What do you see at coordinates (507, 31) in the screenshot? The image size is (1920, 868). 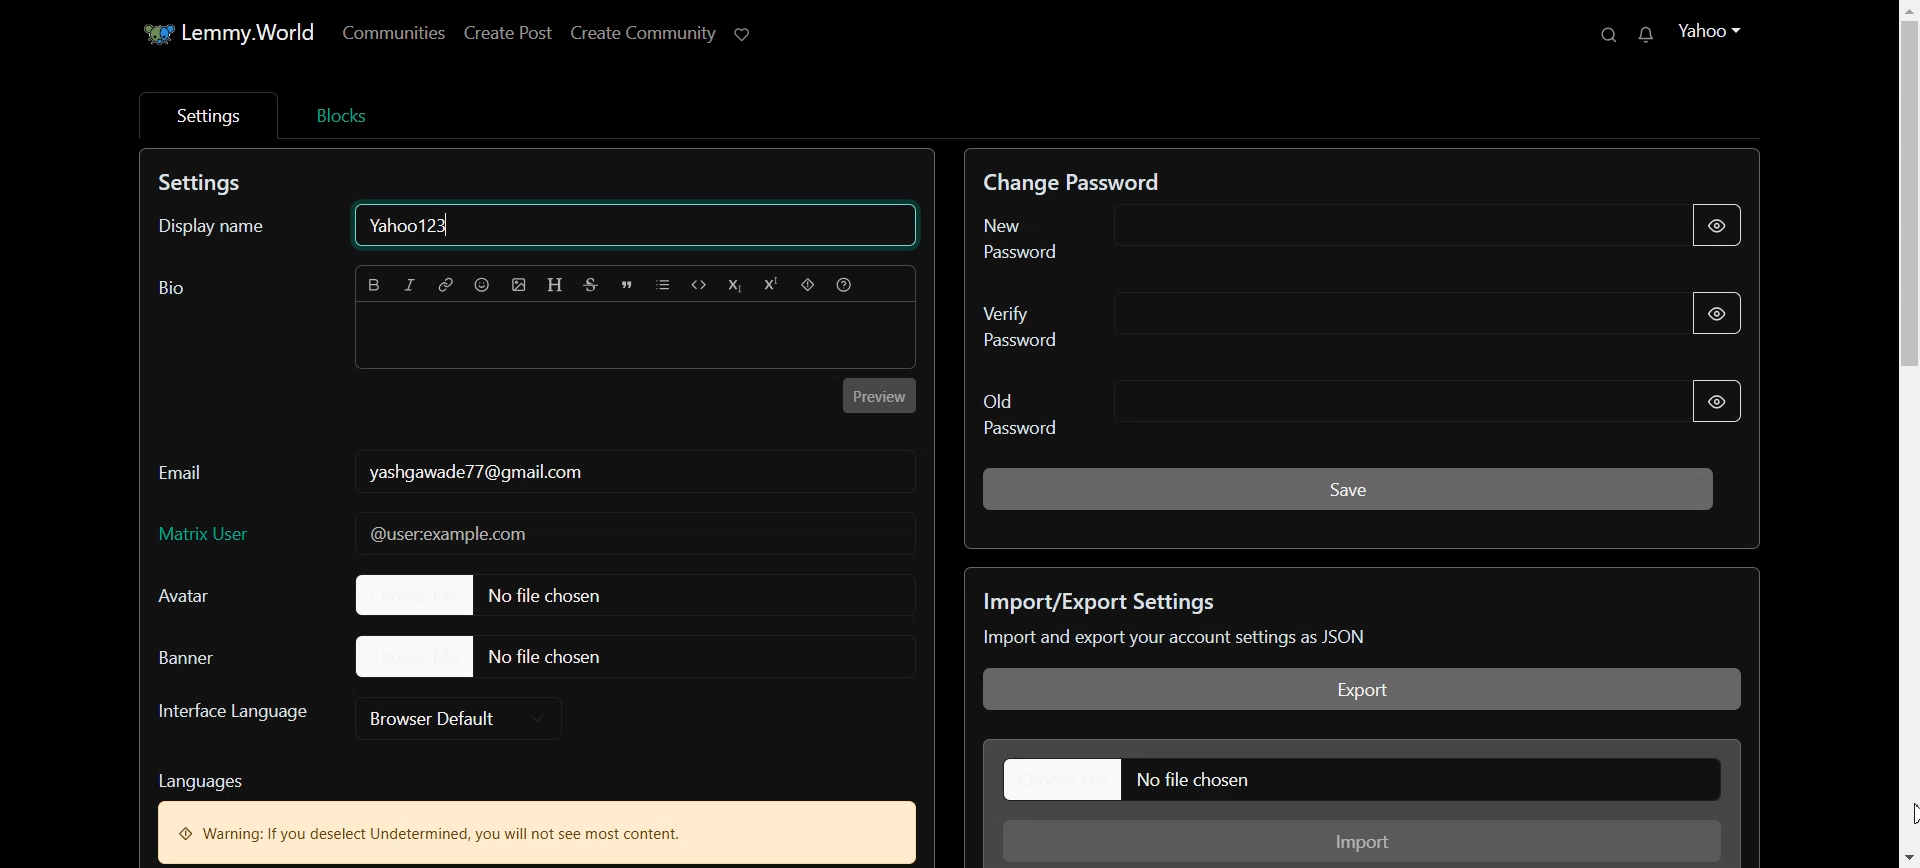 I see `create Post` at bounding box center [507, 31].